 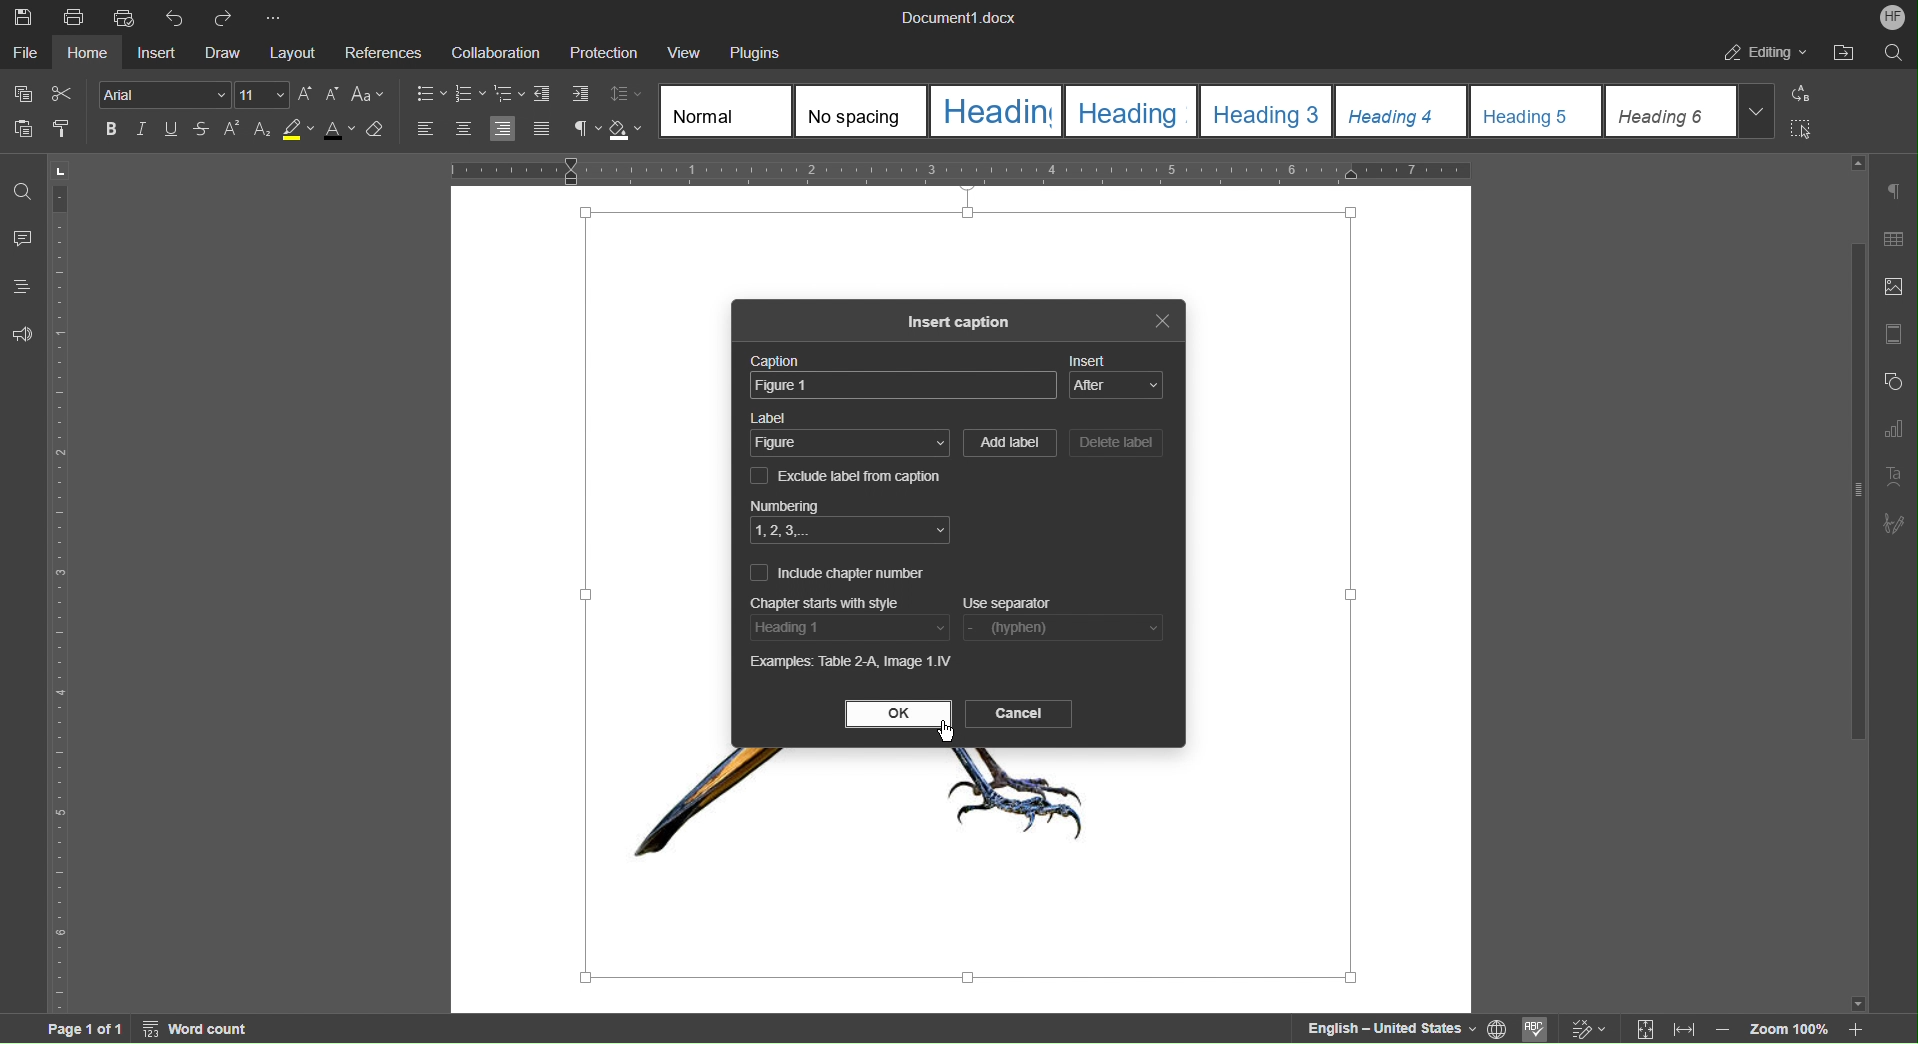 I want to click on Shape Settings, so click(x=1892, y=379).